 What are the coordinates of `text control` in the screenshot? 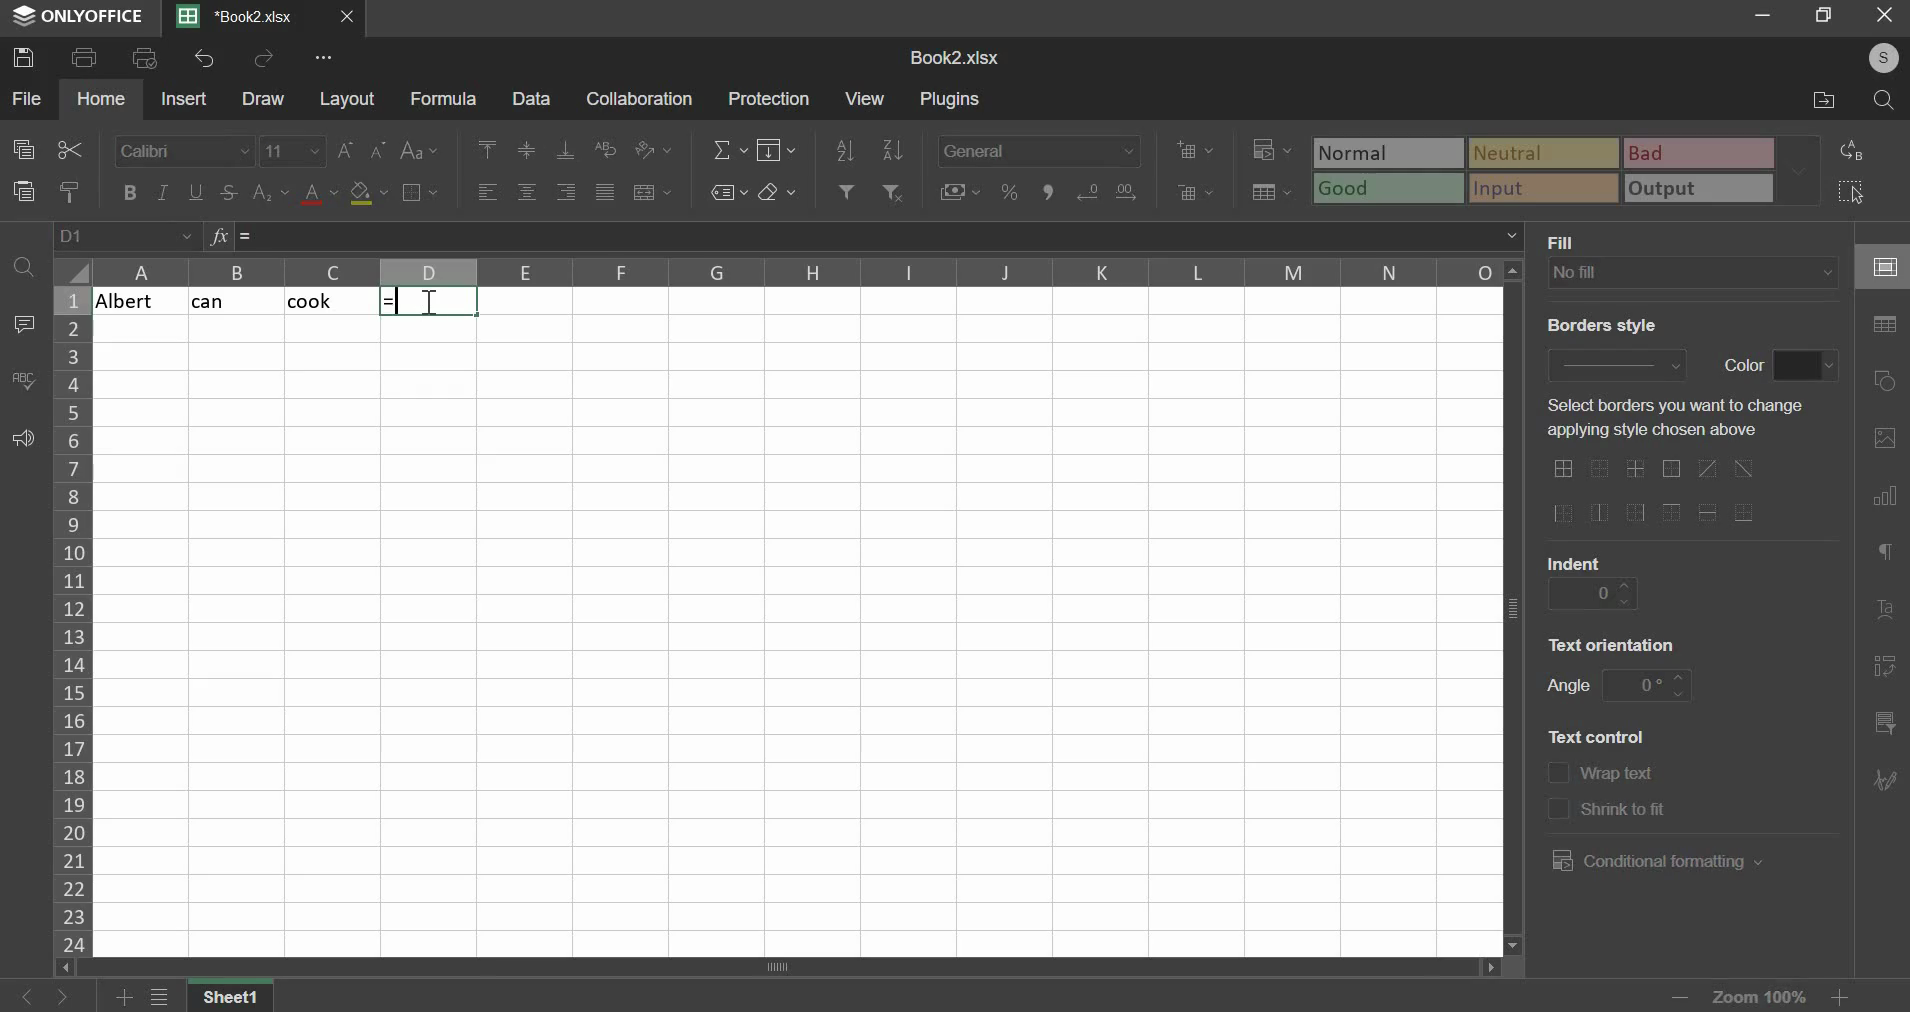 It's located at (1557, 791).